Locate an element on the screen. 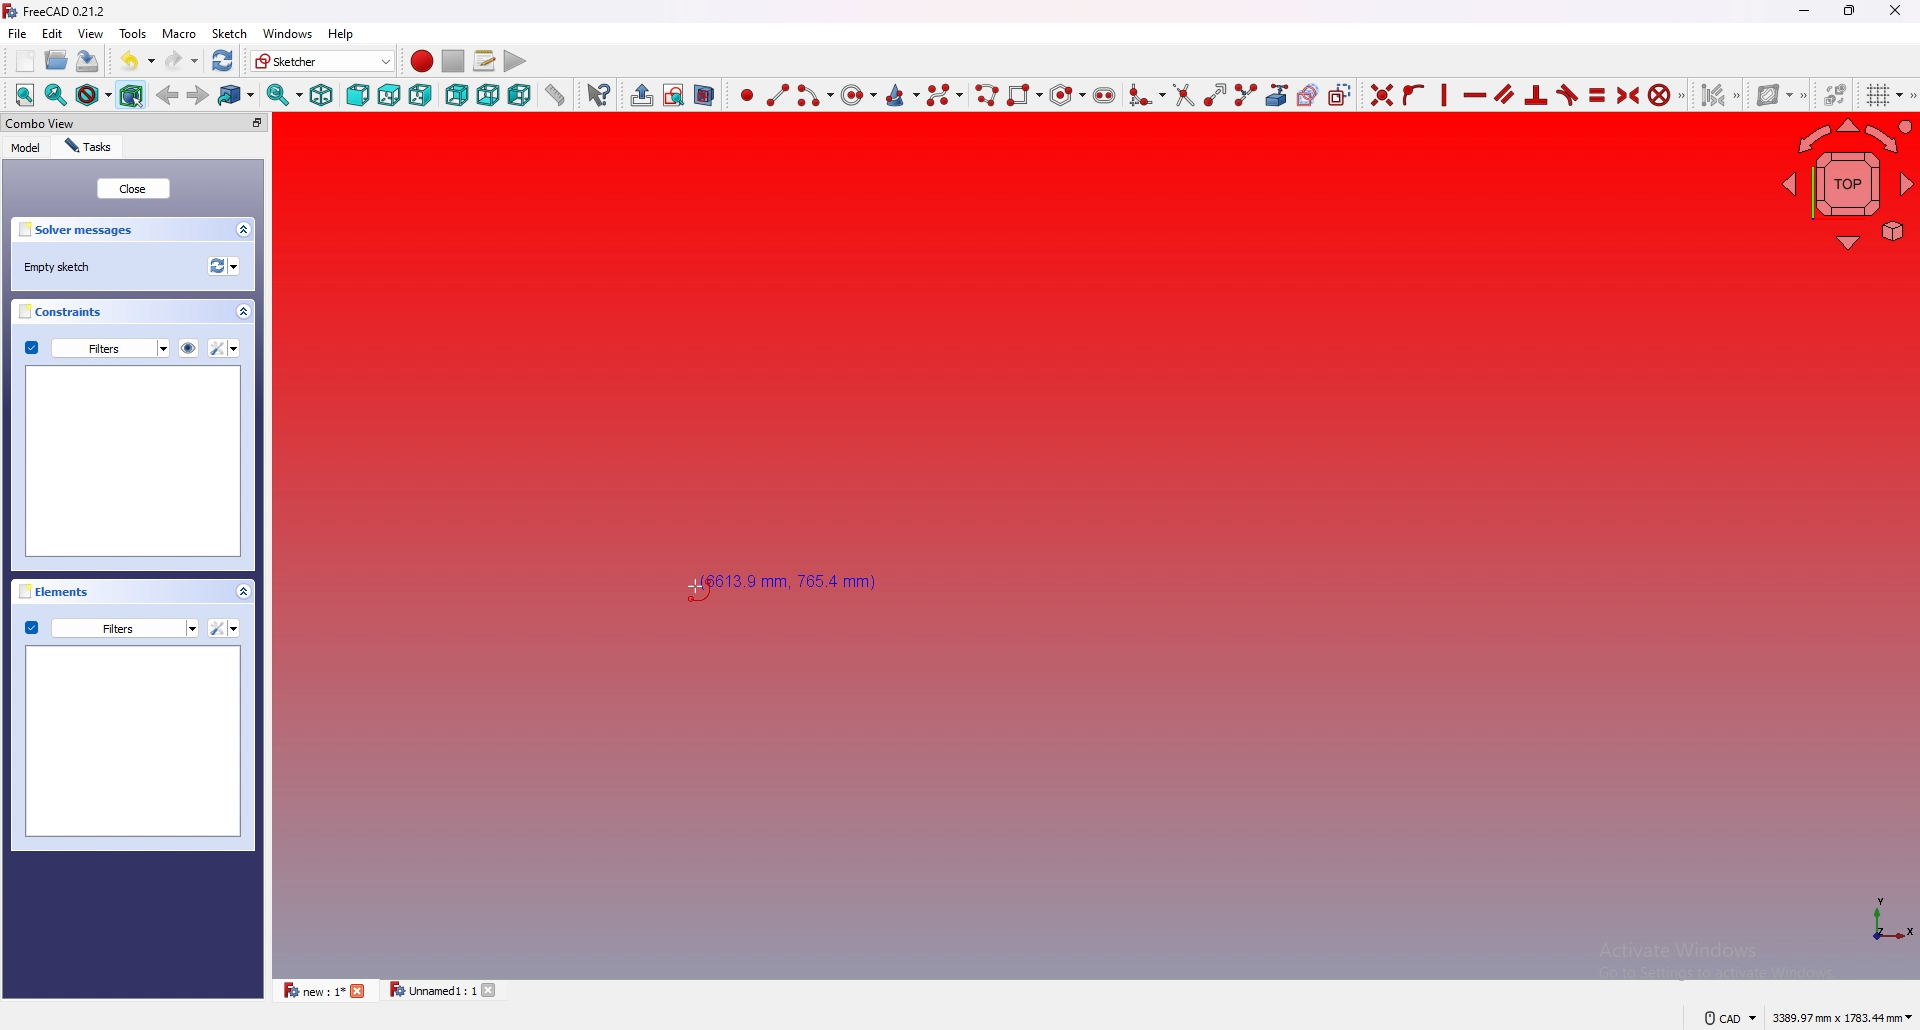  measure distance is located at coordinates (555, 94).